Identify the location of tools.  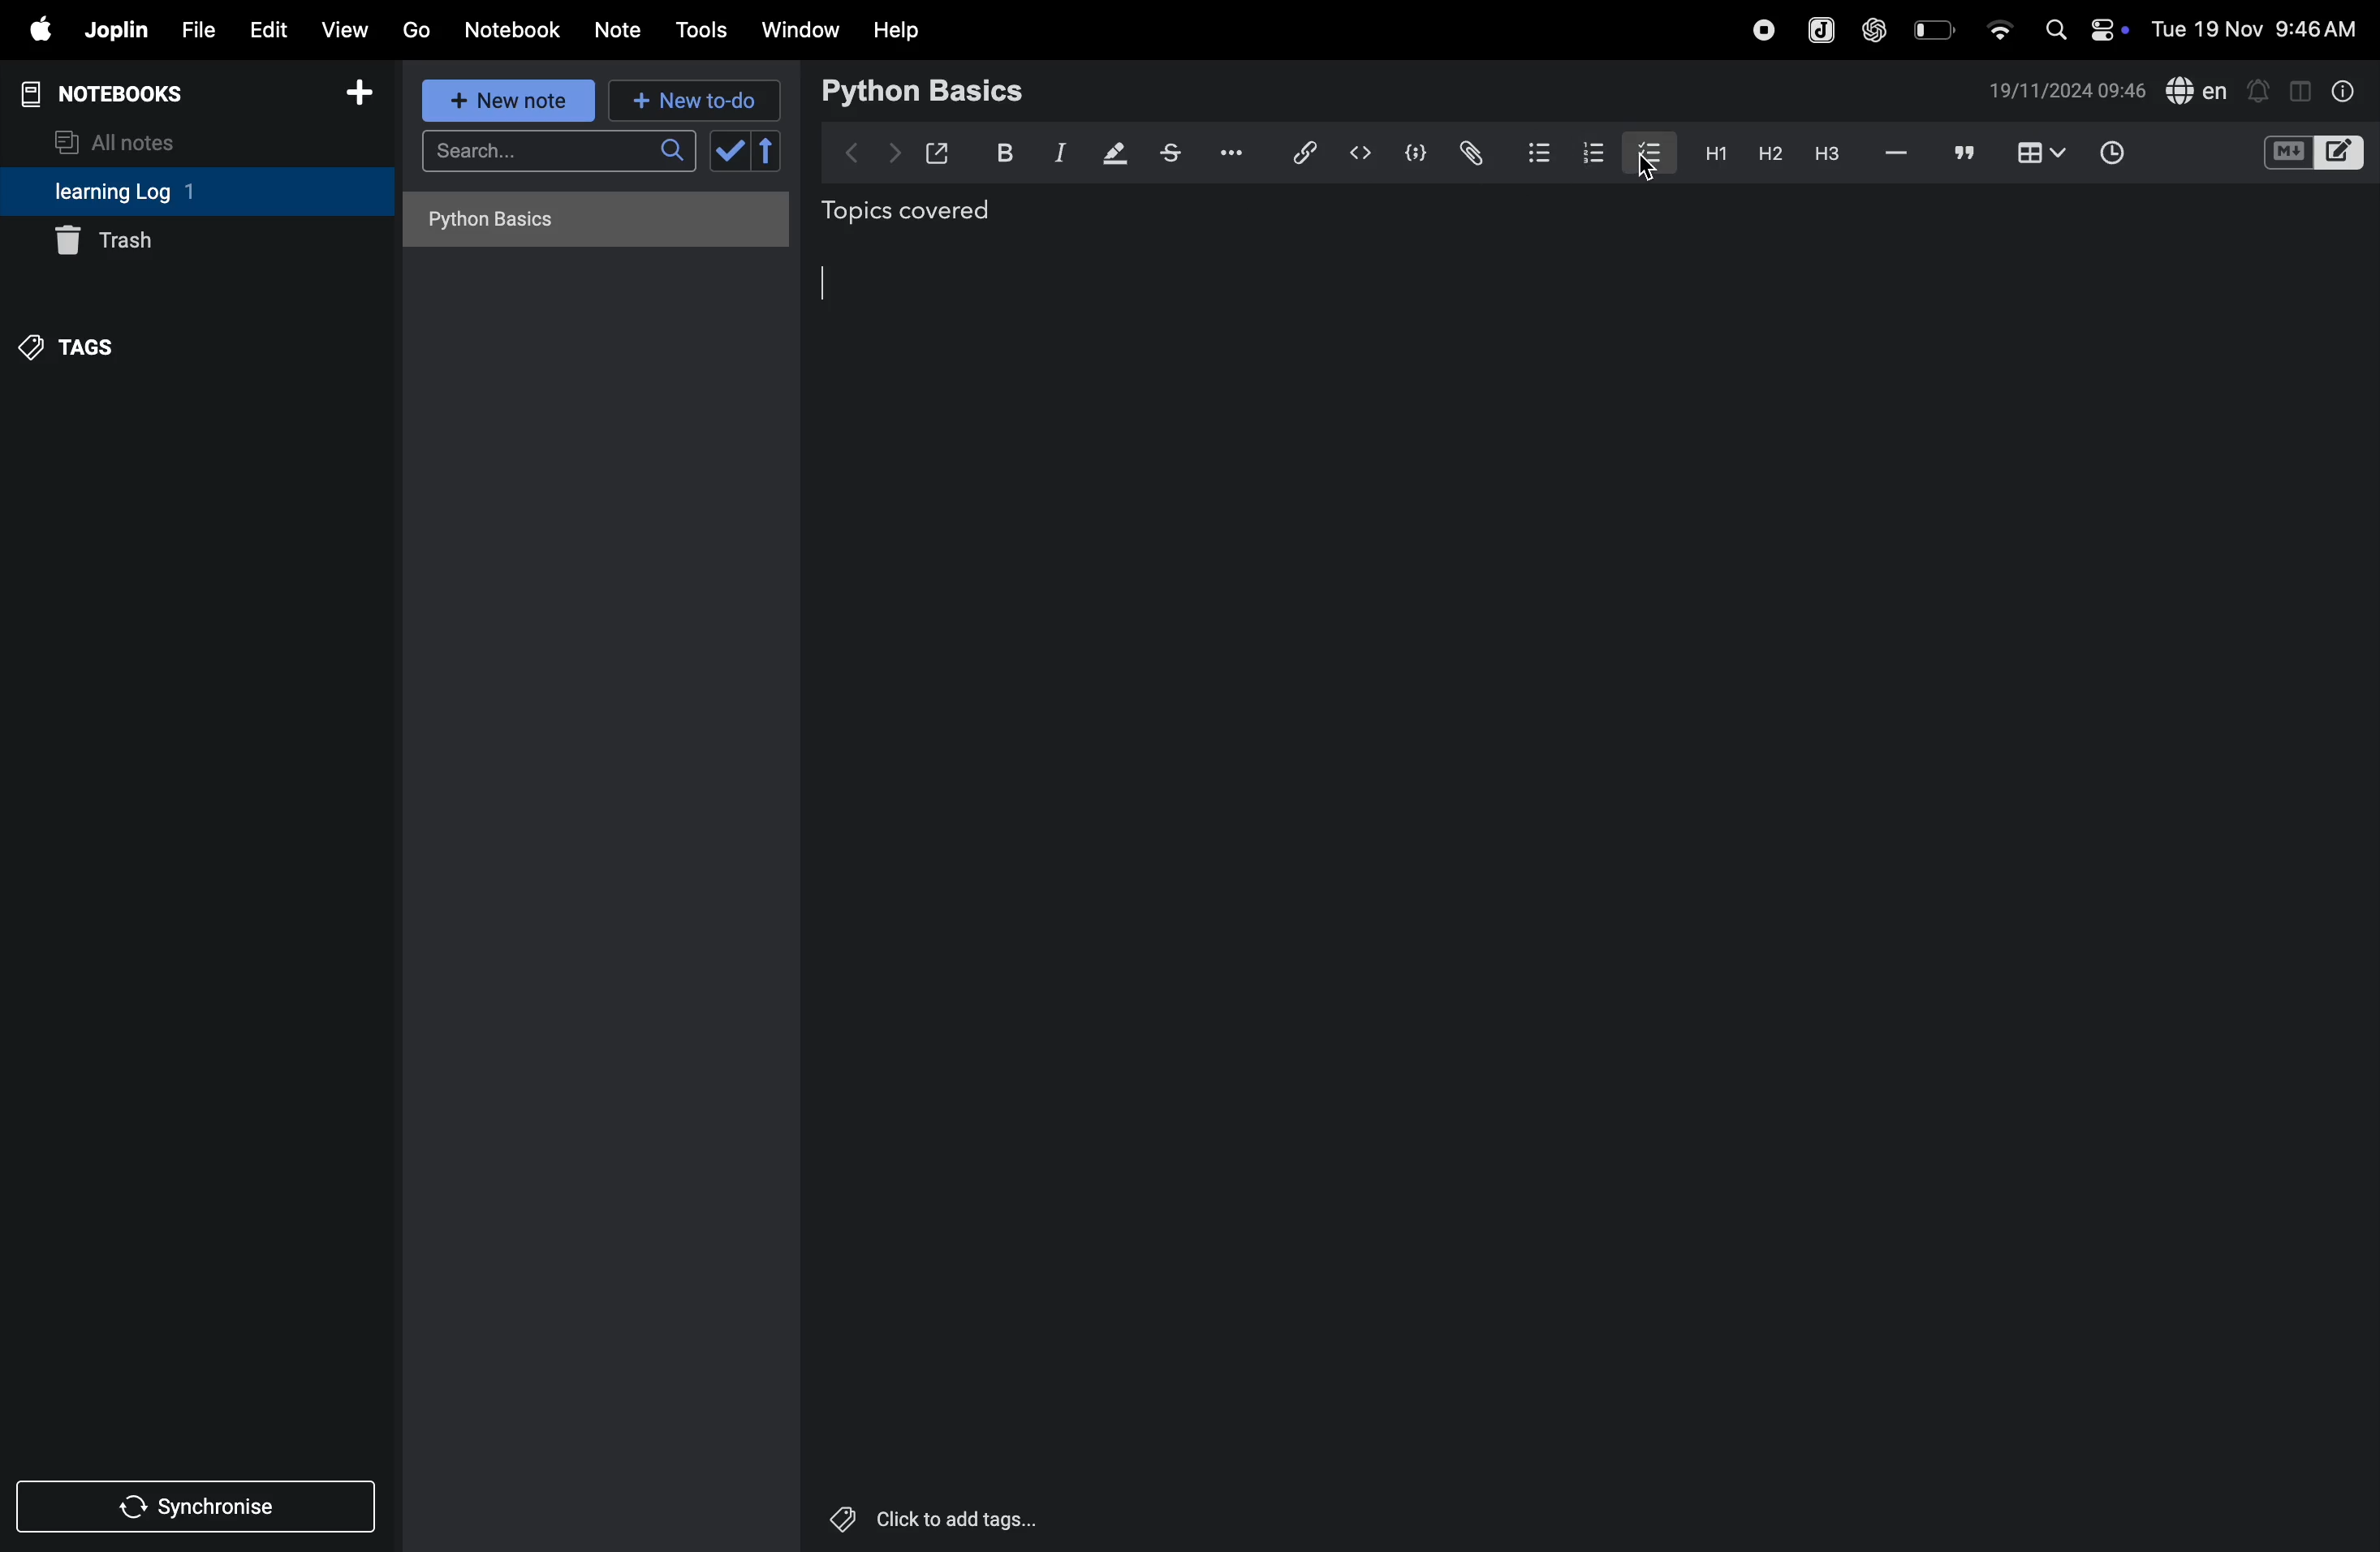
(698, 30).